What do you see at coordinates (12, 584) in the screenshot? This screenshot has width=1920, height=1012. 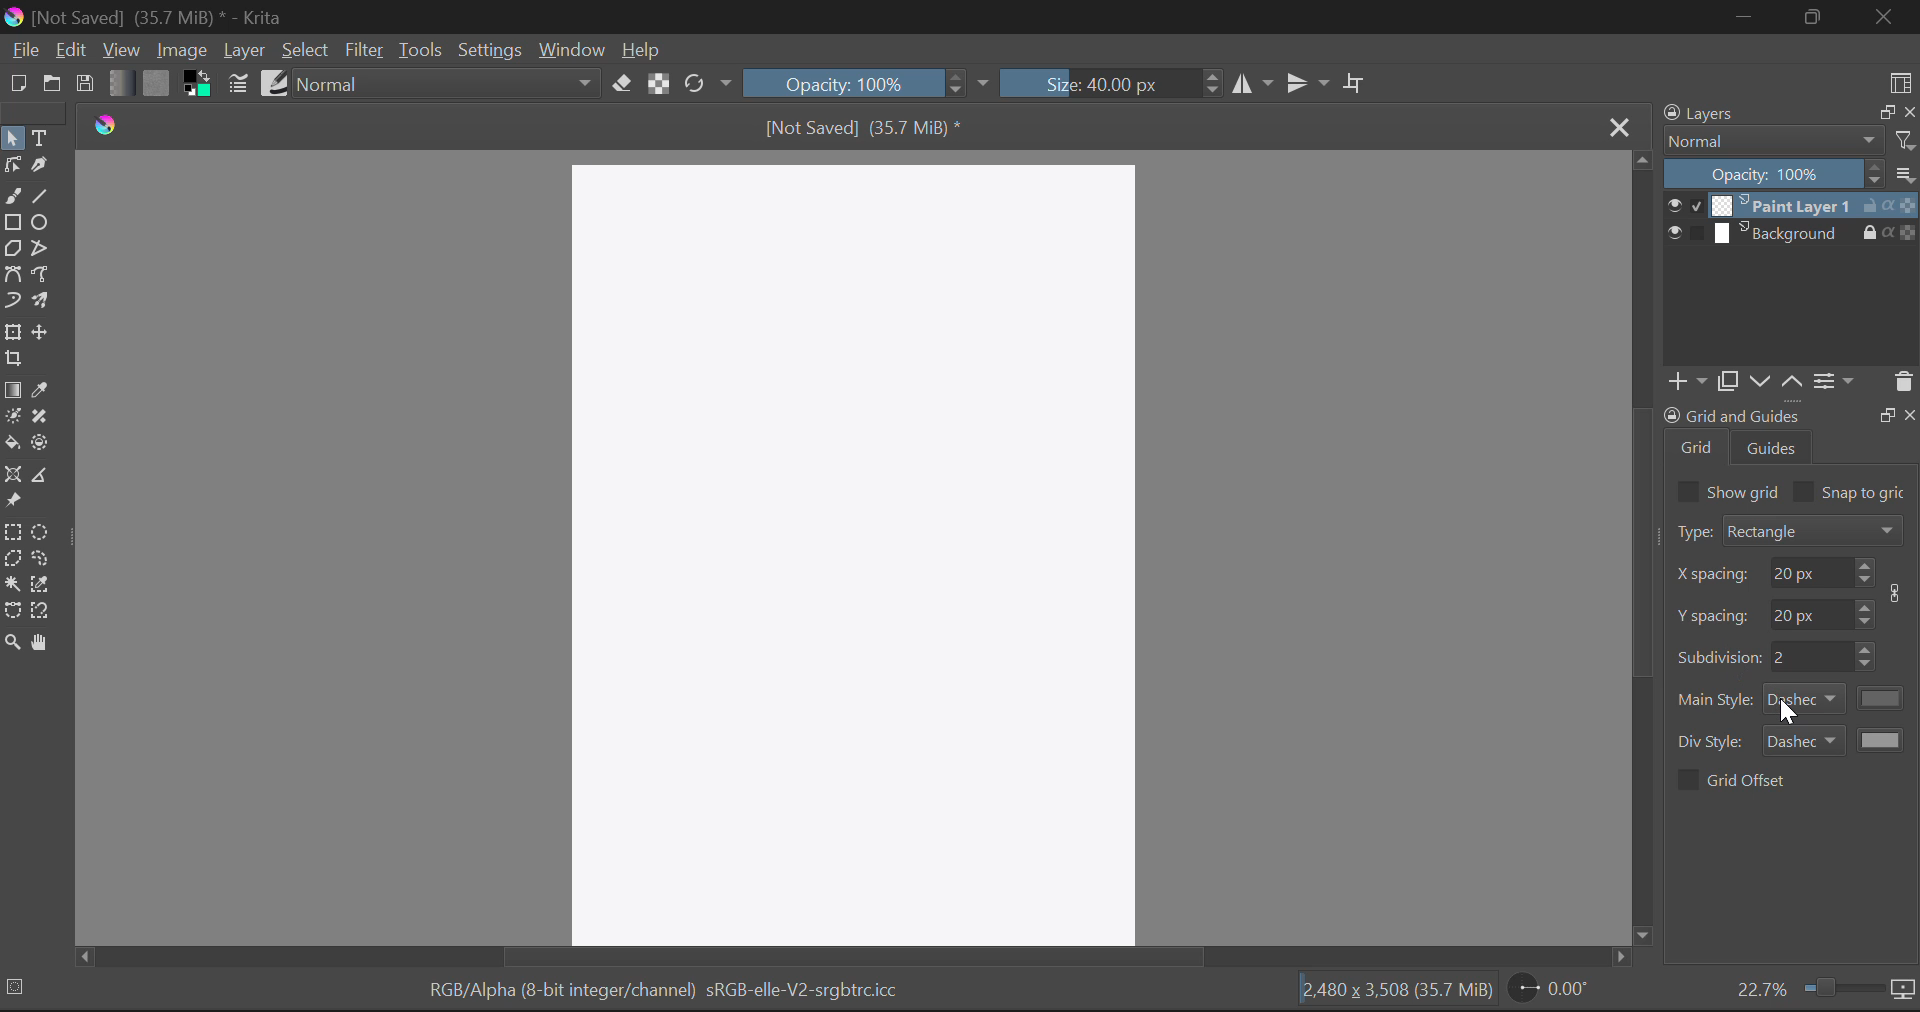 I see `Continuous Selection` at bounding box center [12, 584].